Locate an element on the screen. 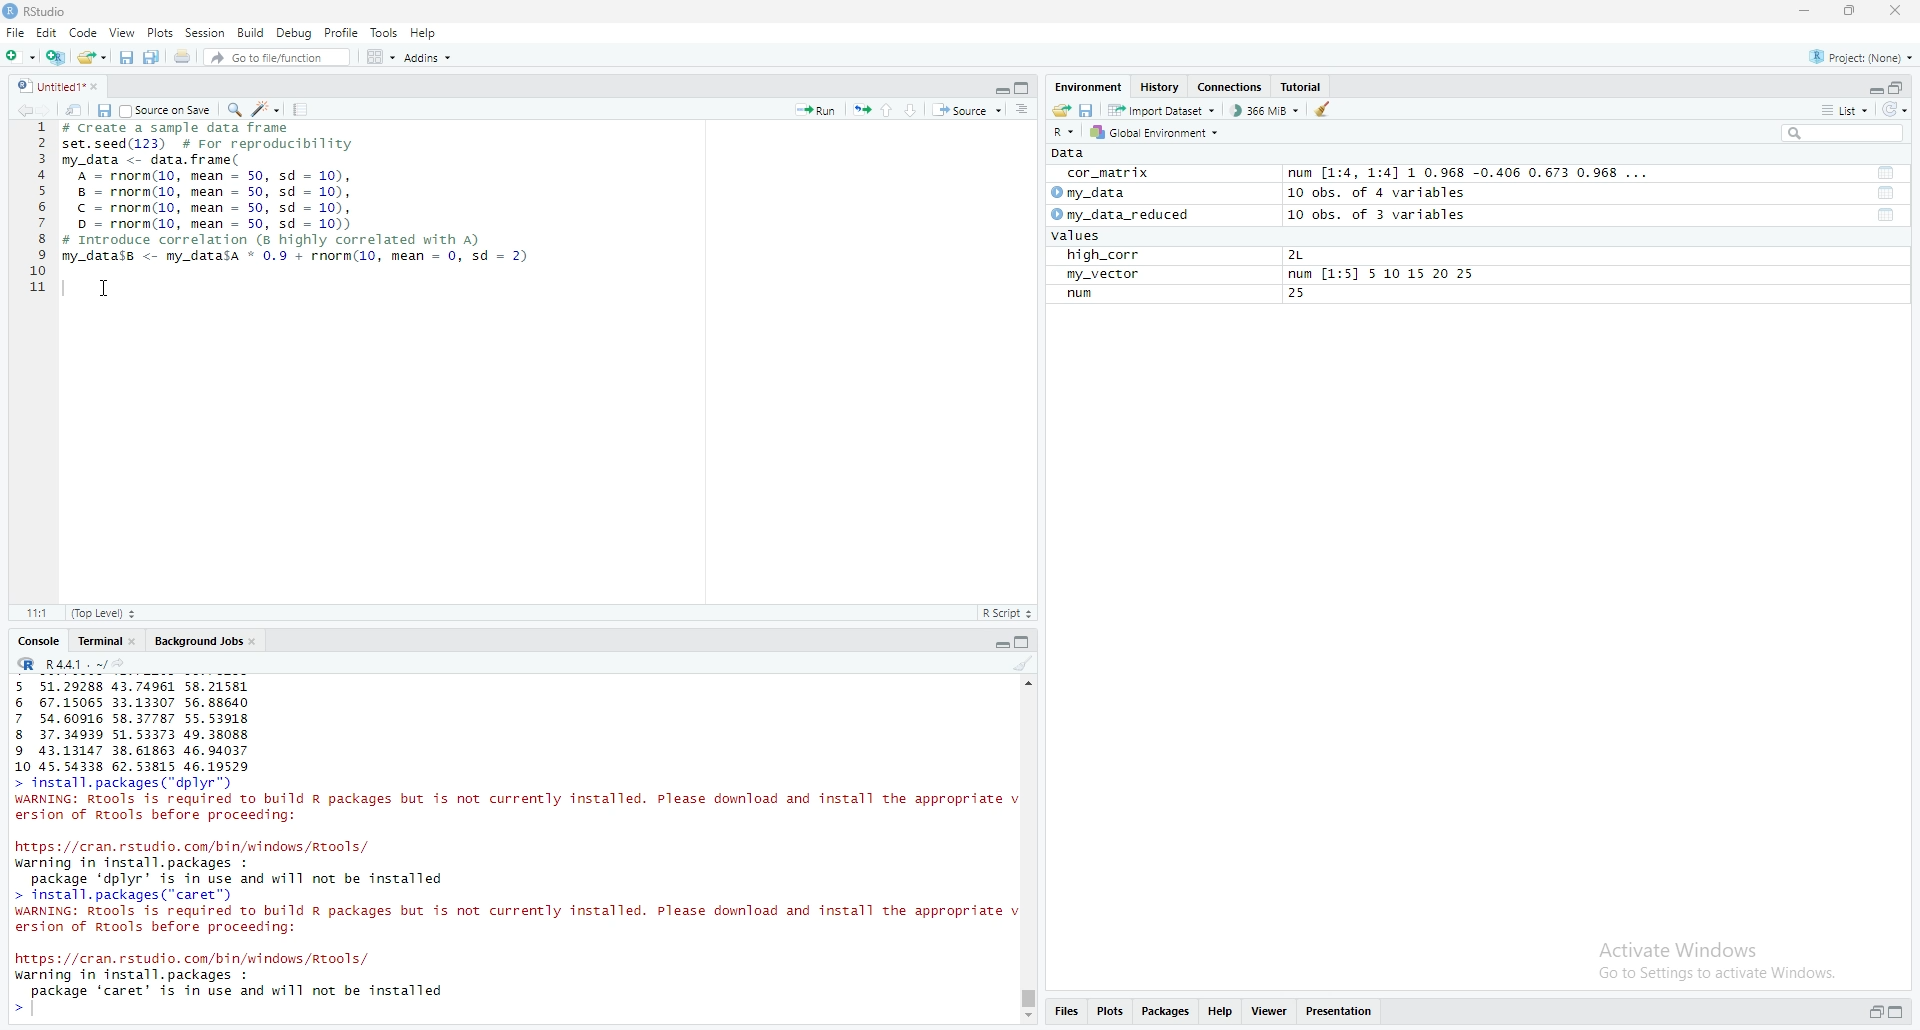 The height and width of the screenshot is (1030, 1920). scrollbar is located at coordinates (1031, 850).